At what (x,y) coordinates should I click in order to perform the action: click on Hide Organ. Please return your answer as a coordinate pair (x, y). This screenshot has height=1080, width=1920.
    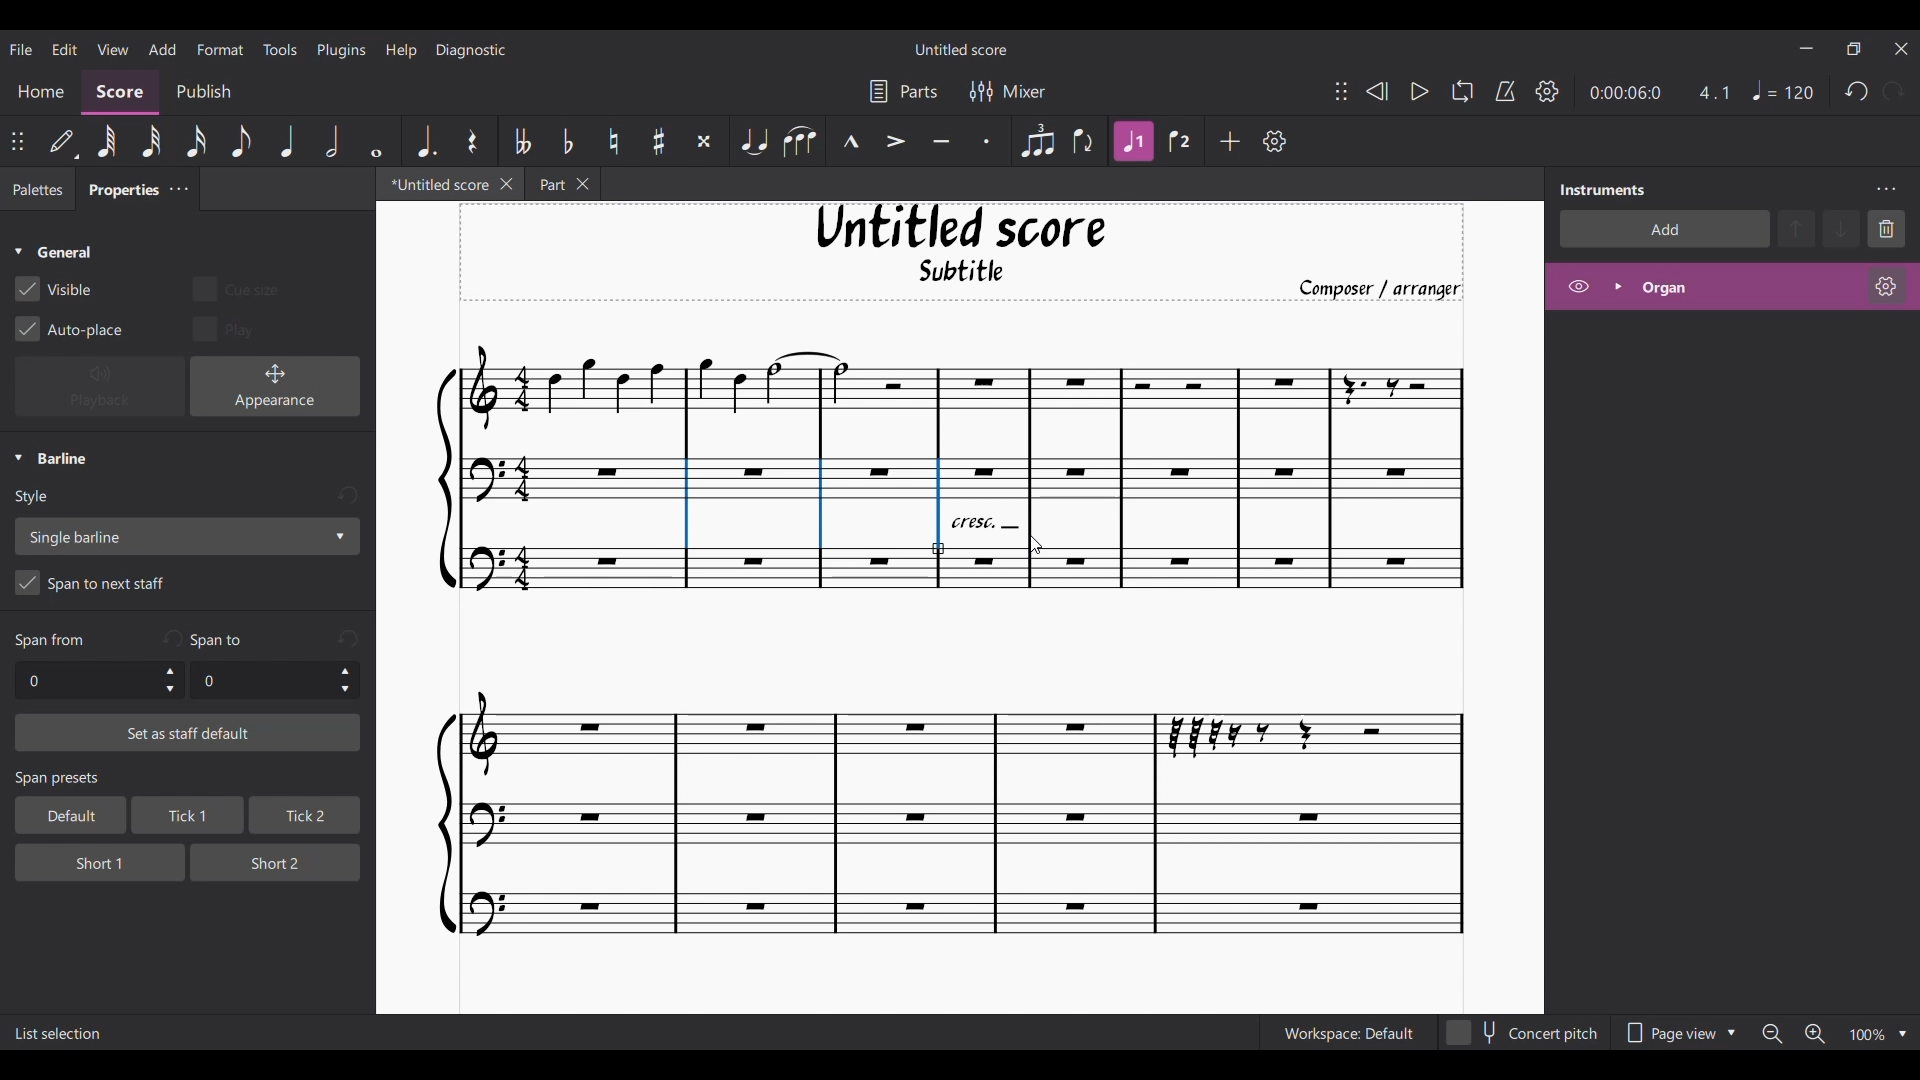
    Looking at the image, I should click on (1579, 286).